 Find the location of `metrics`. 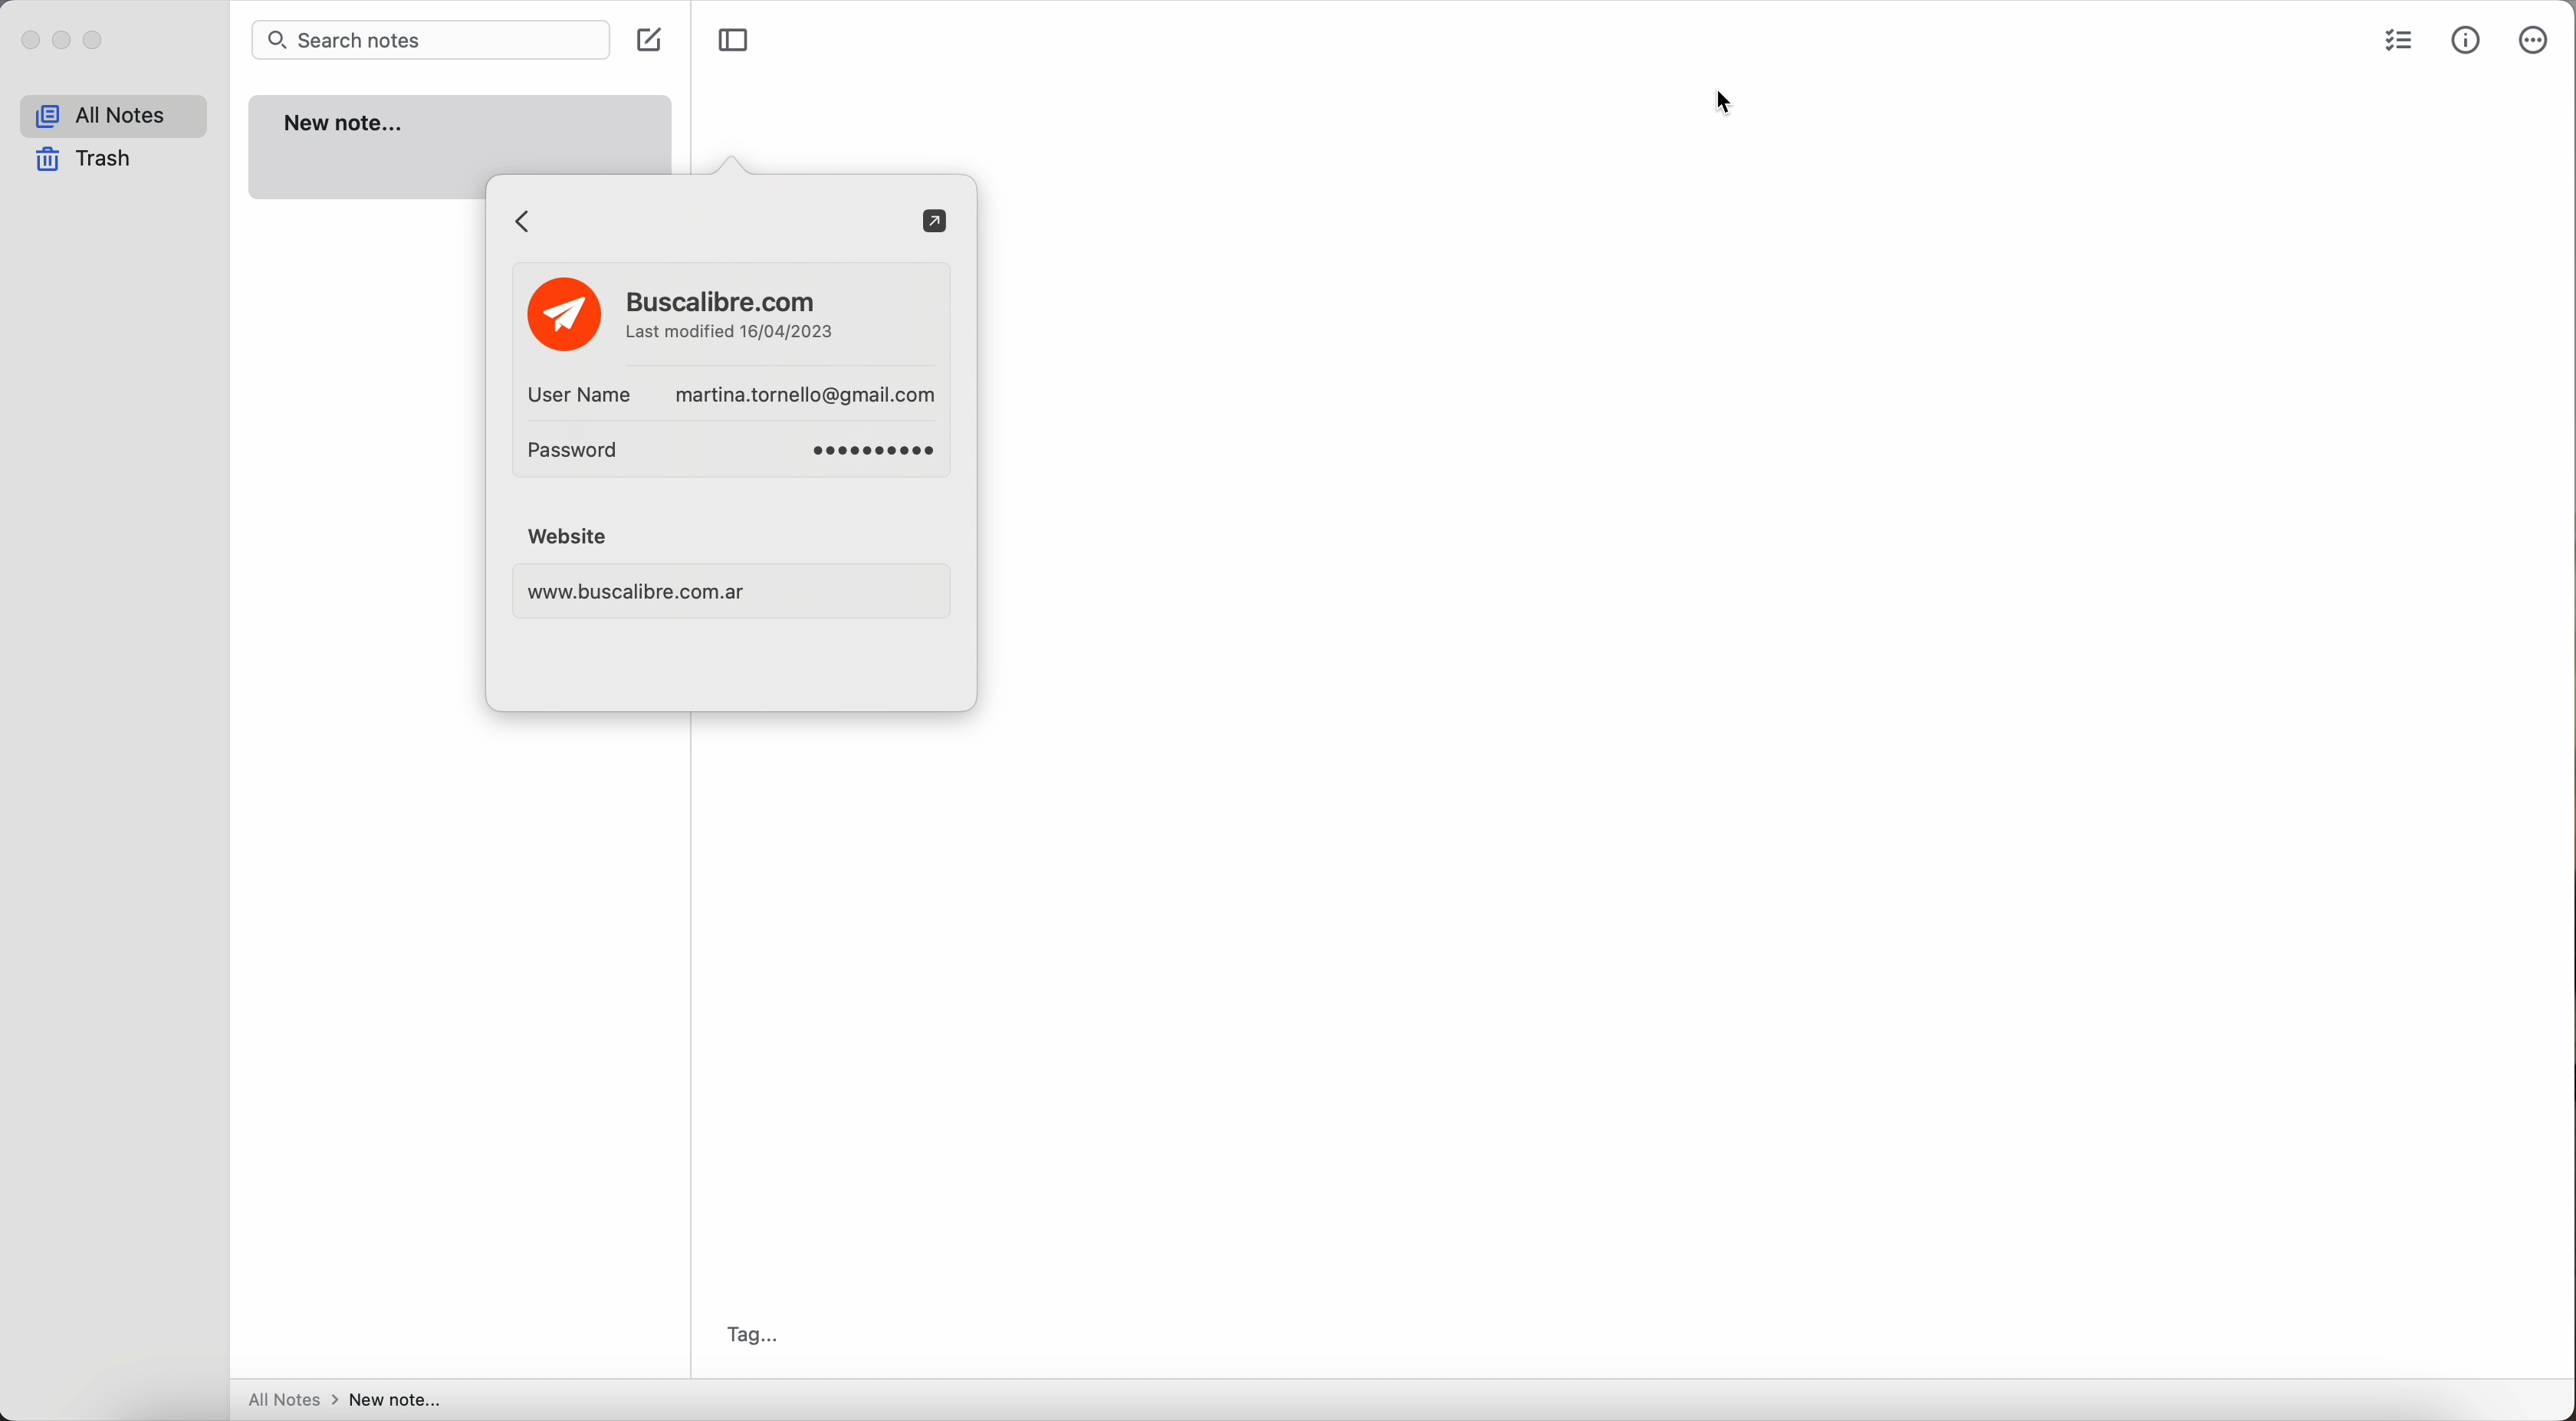

metrics is located at coordinates (2467, 40).